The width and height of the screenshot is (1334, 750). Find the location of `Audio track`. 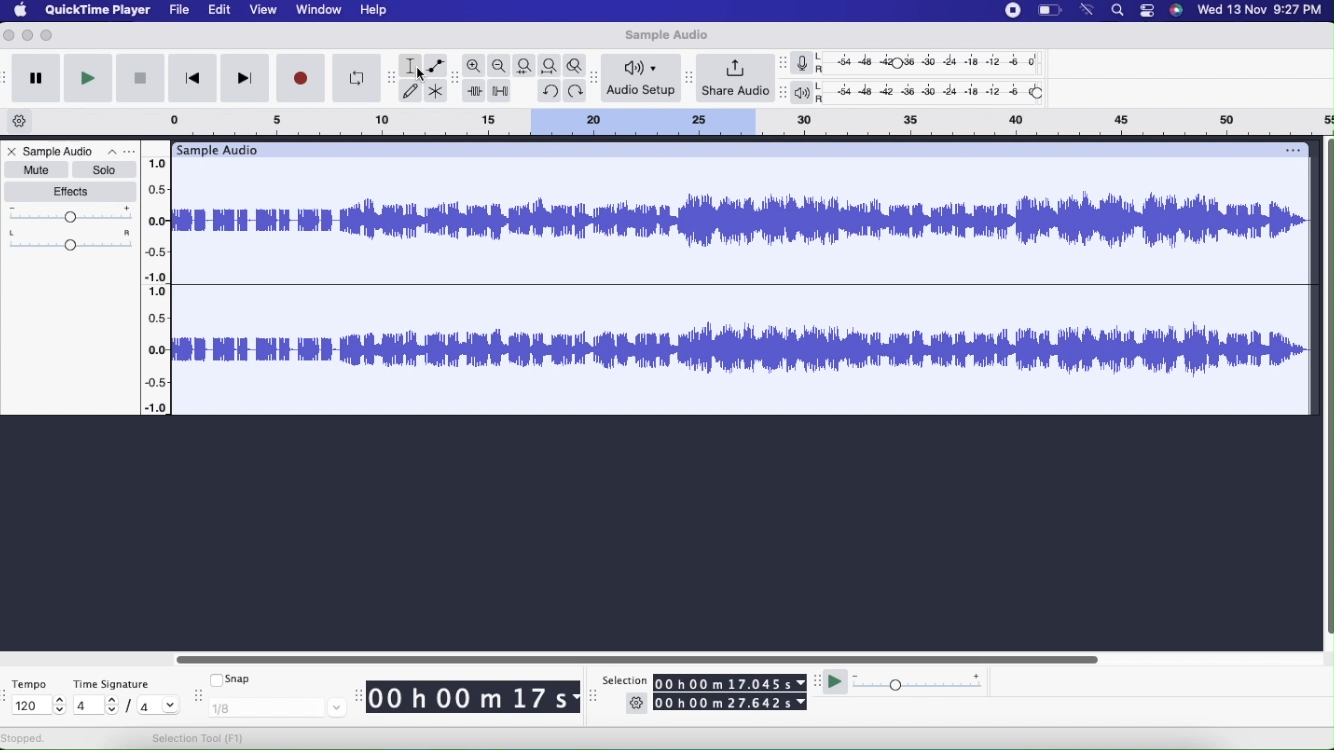

Audio track is located at coordinates (743, 220).